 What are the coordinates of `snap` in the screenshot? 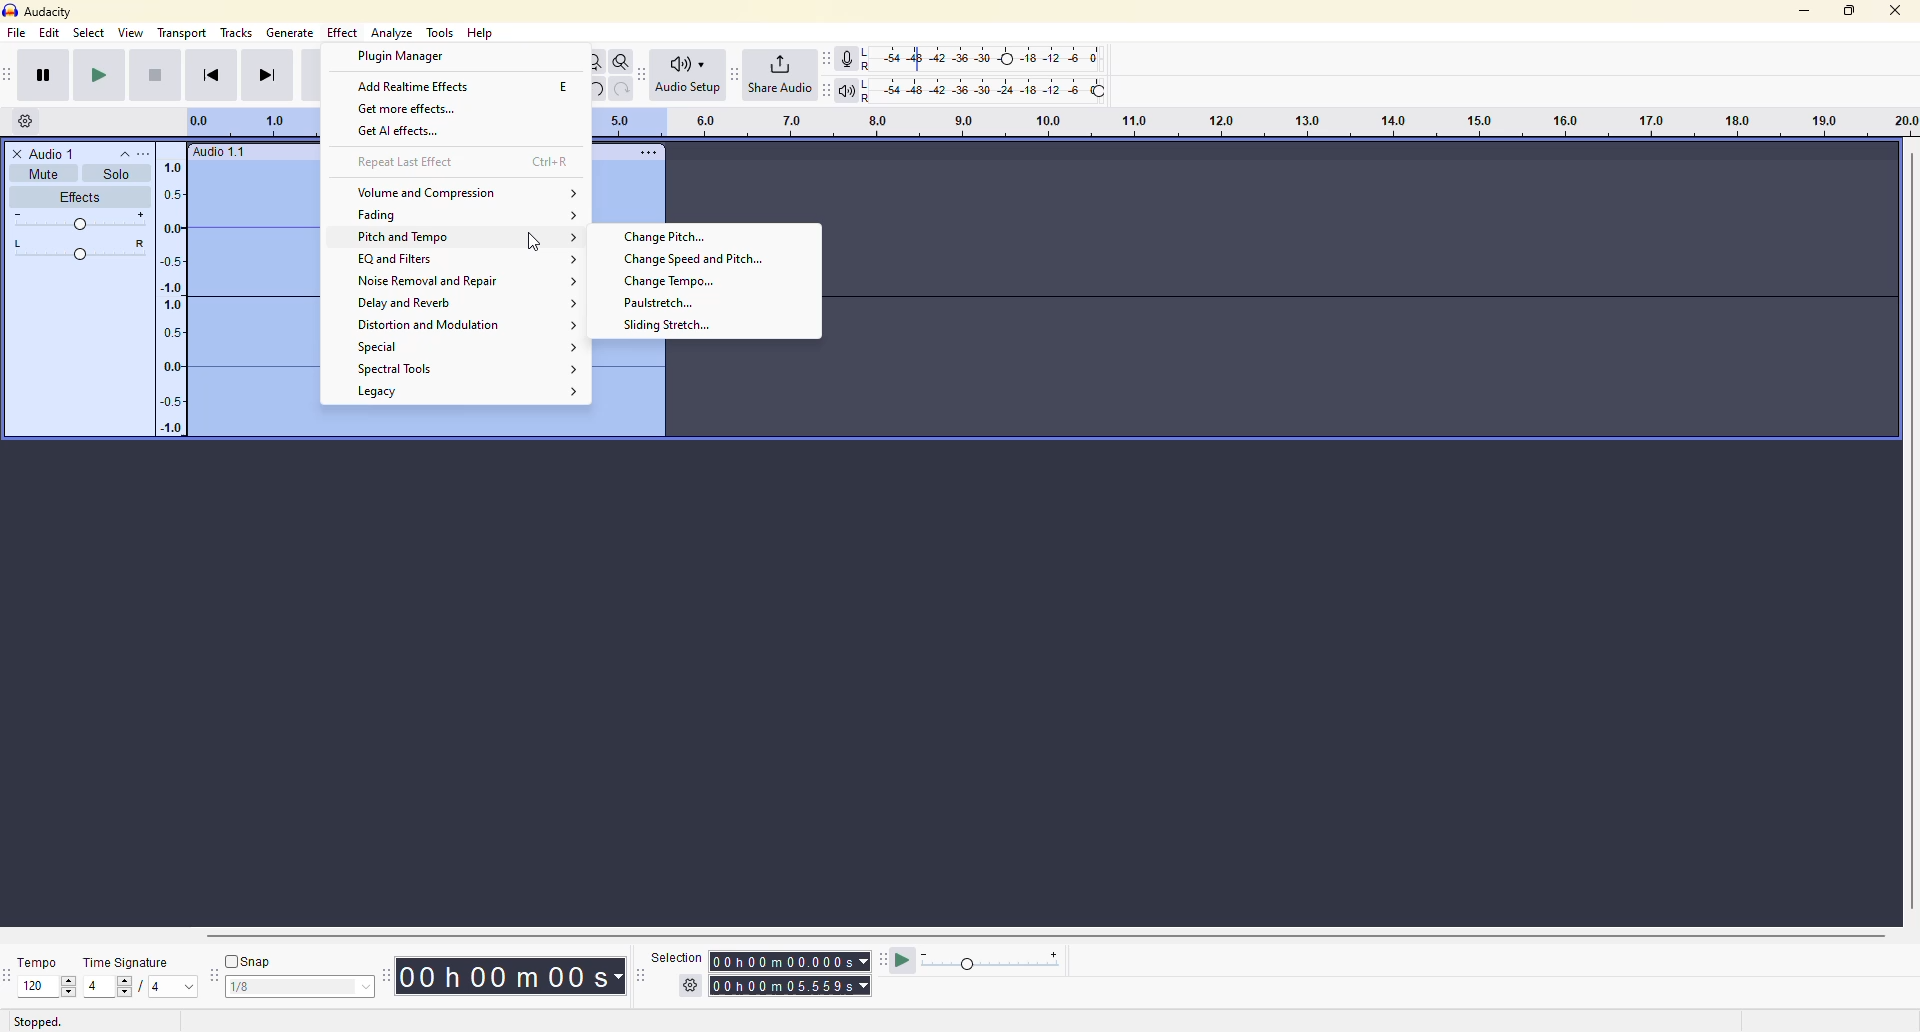 It's located at (251, 961).